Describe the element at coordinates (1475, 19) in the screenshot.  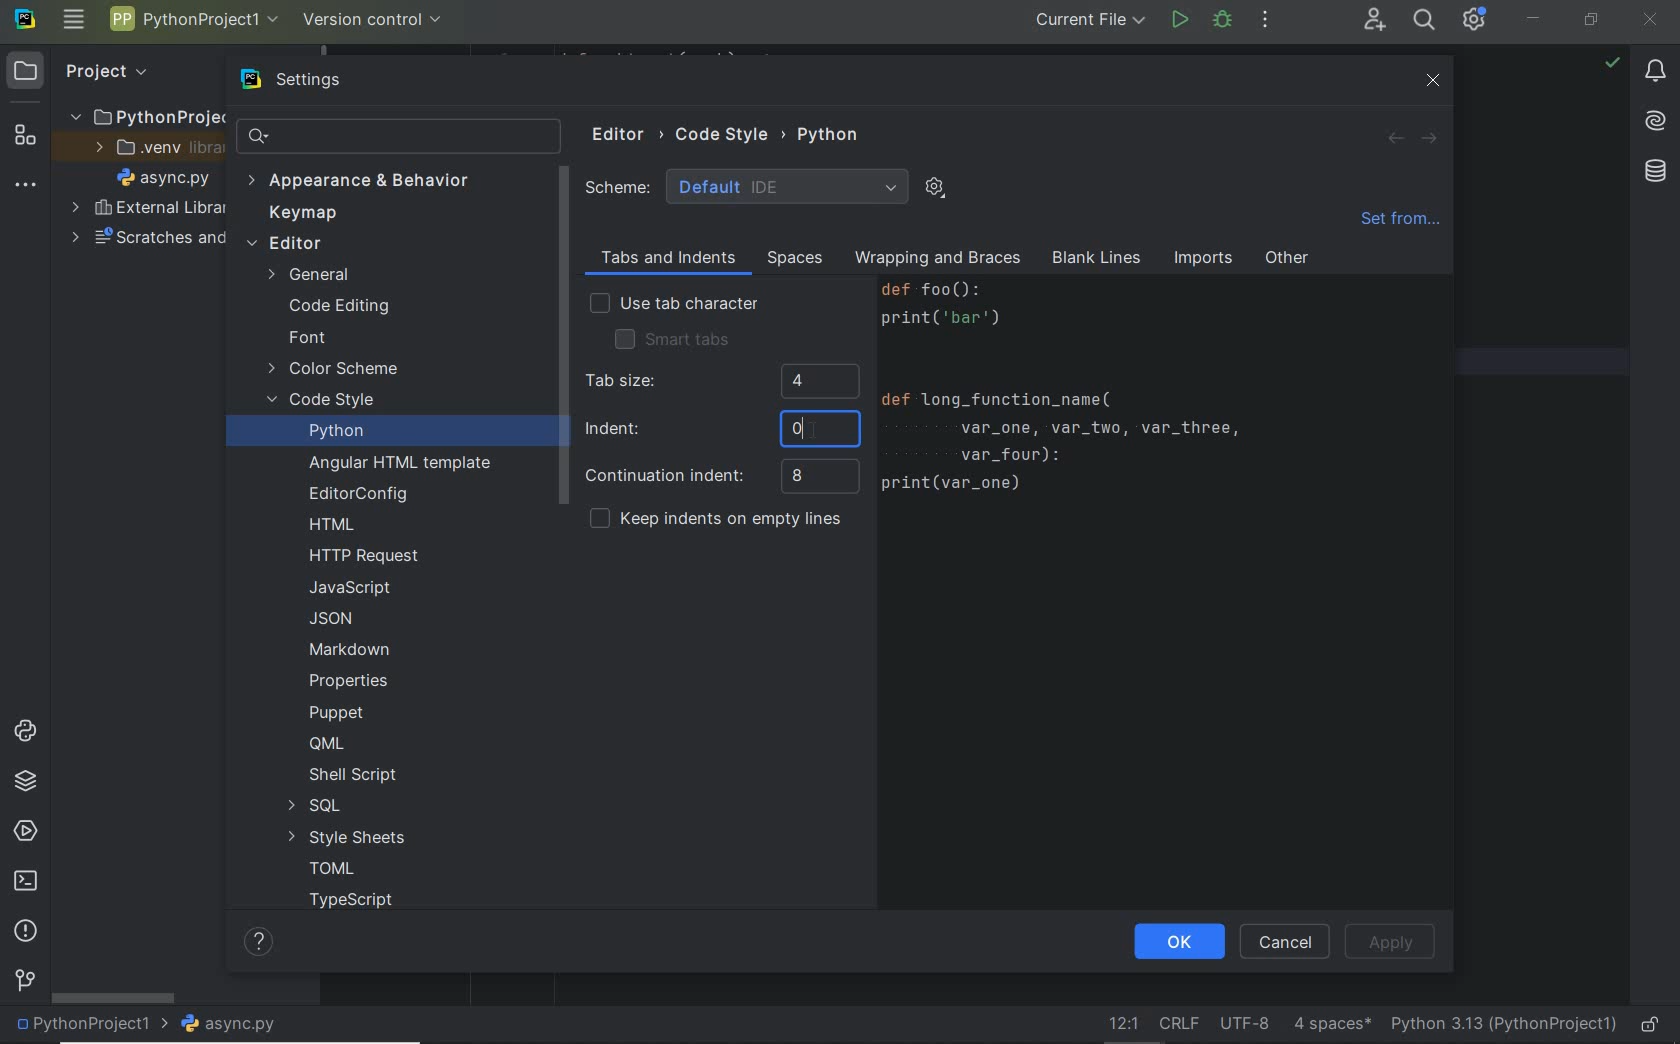
I see `IDE & Project Settings` at that location.